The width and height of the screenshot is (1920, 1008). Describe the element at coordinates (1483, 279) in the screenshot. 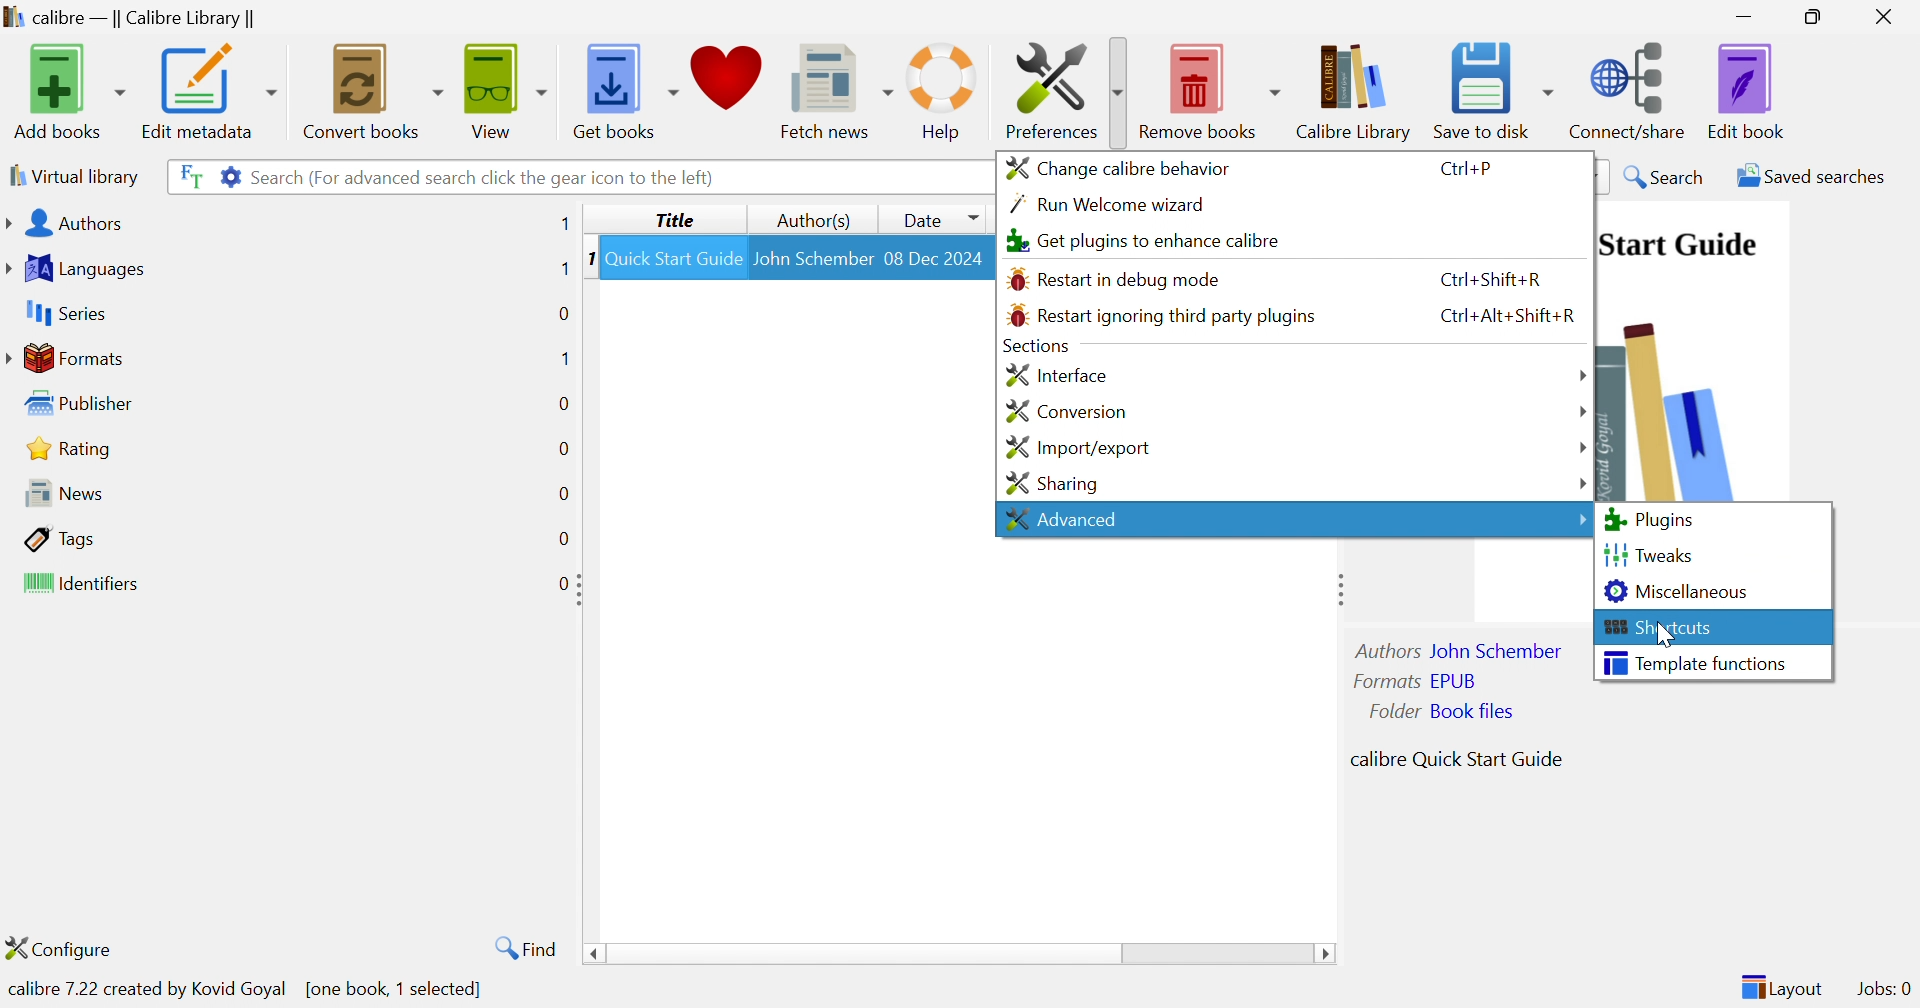

I see `Ctrl+Shift+R` at that location.